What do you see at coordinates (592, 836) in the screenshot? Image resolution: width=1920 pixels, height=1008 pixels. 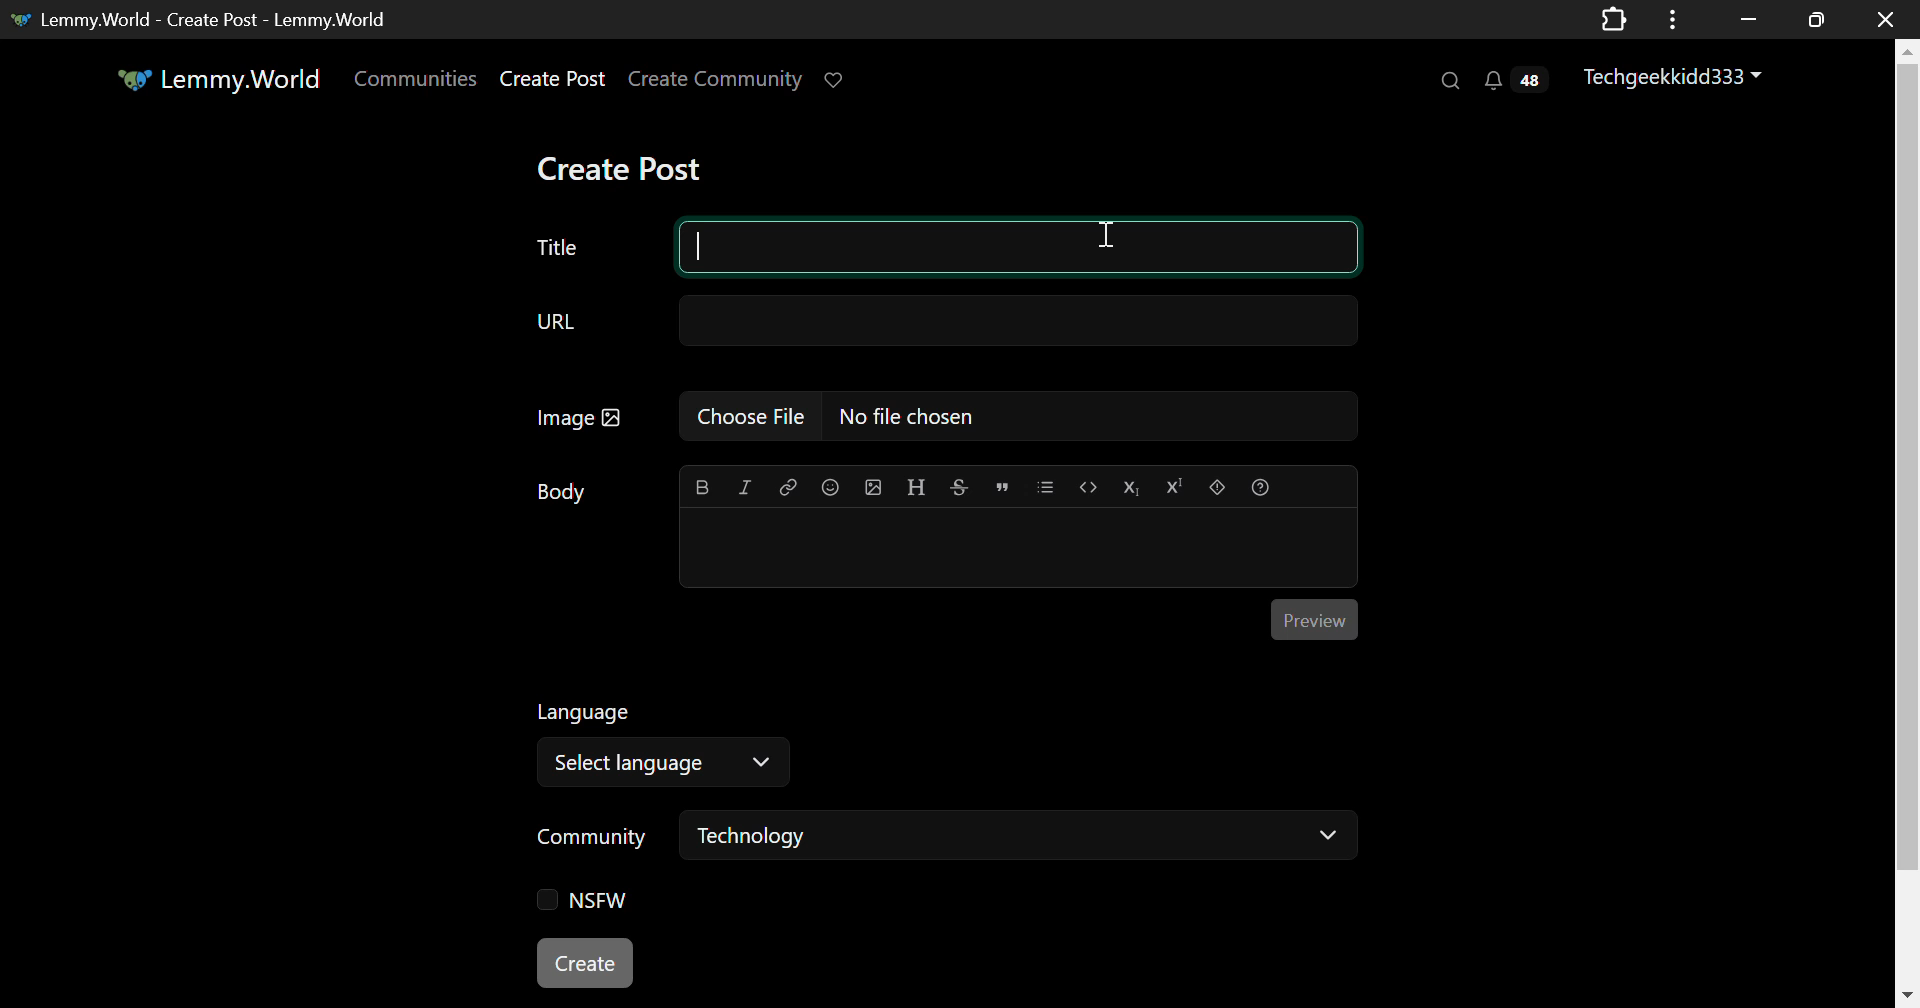 I see `Community` at bounding box center [592, 836].